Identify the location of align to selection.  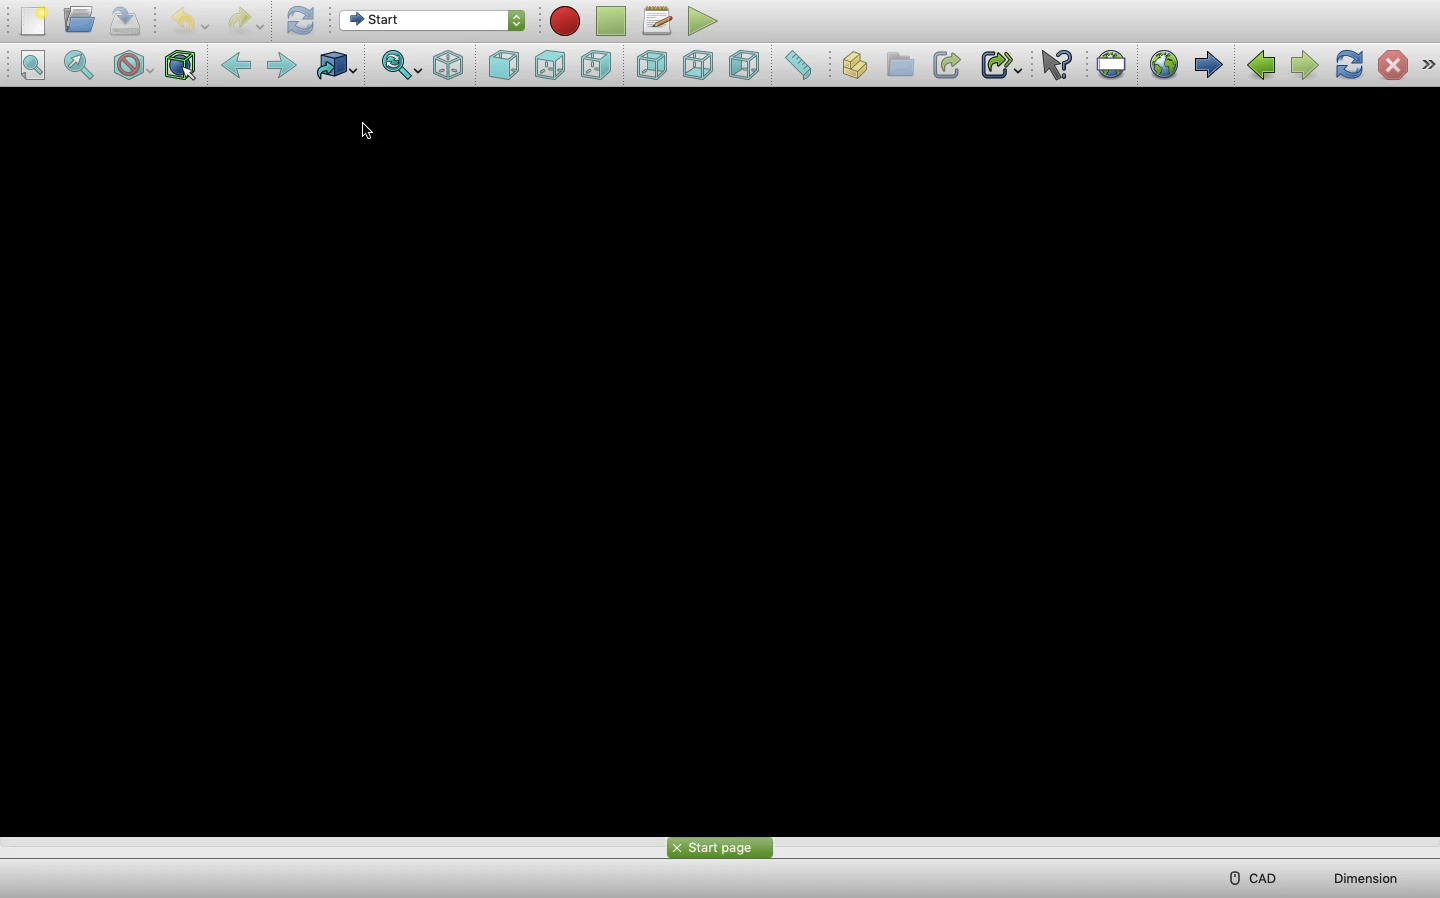
(33, 65).